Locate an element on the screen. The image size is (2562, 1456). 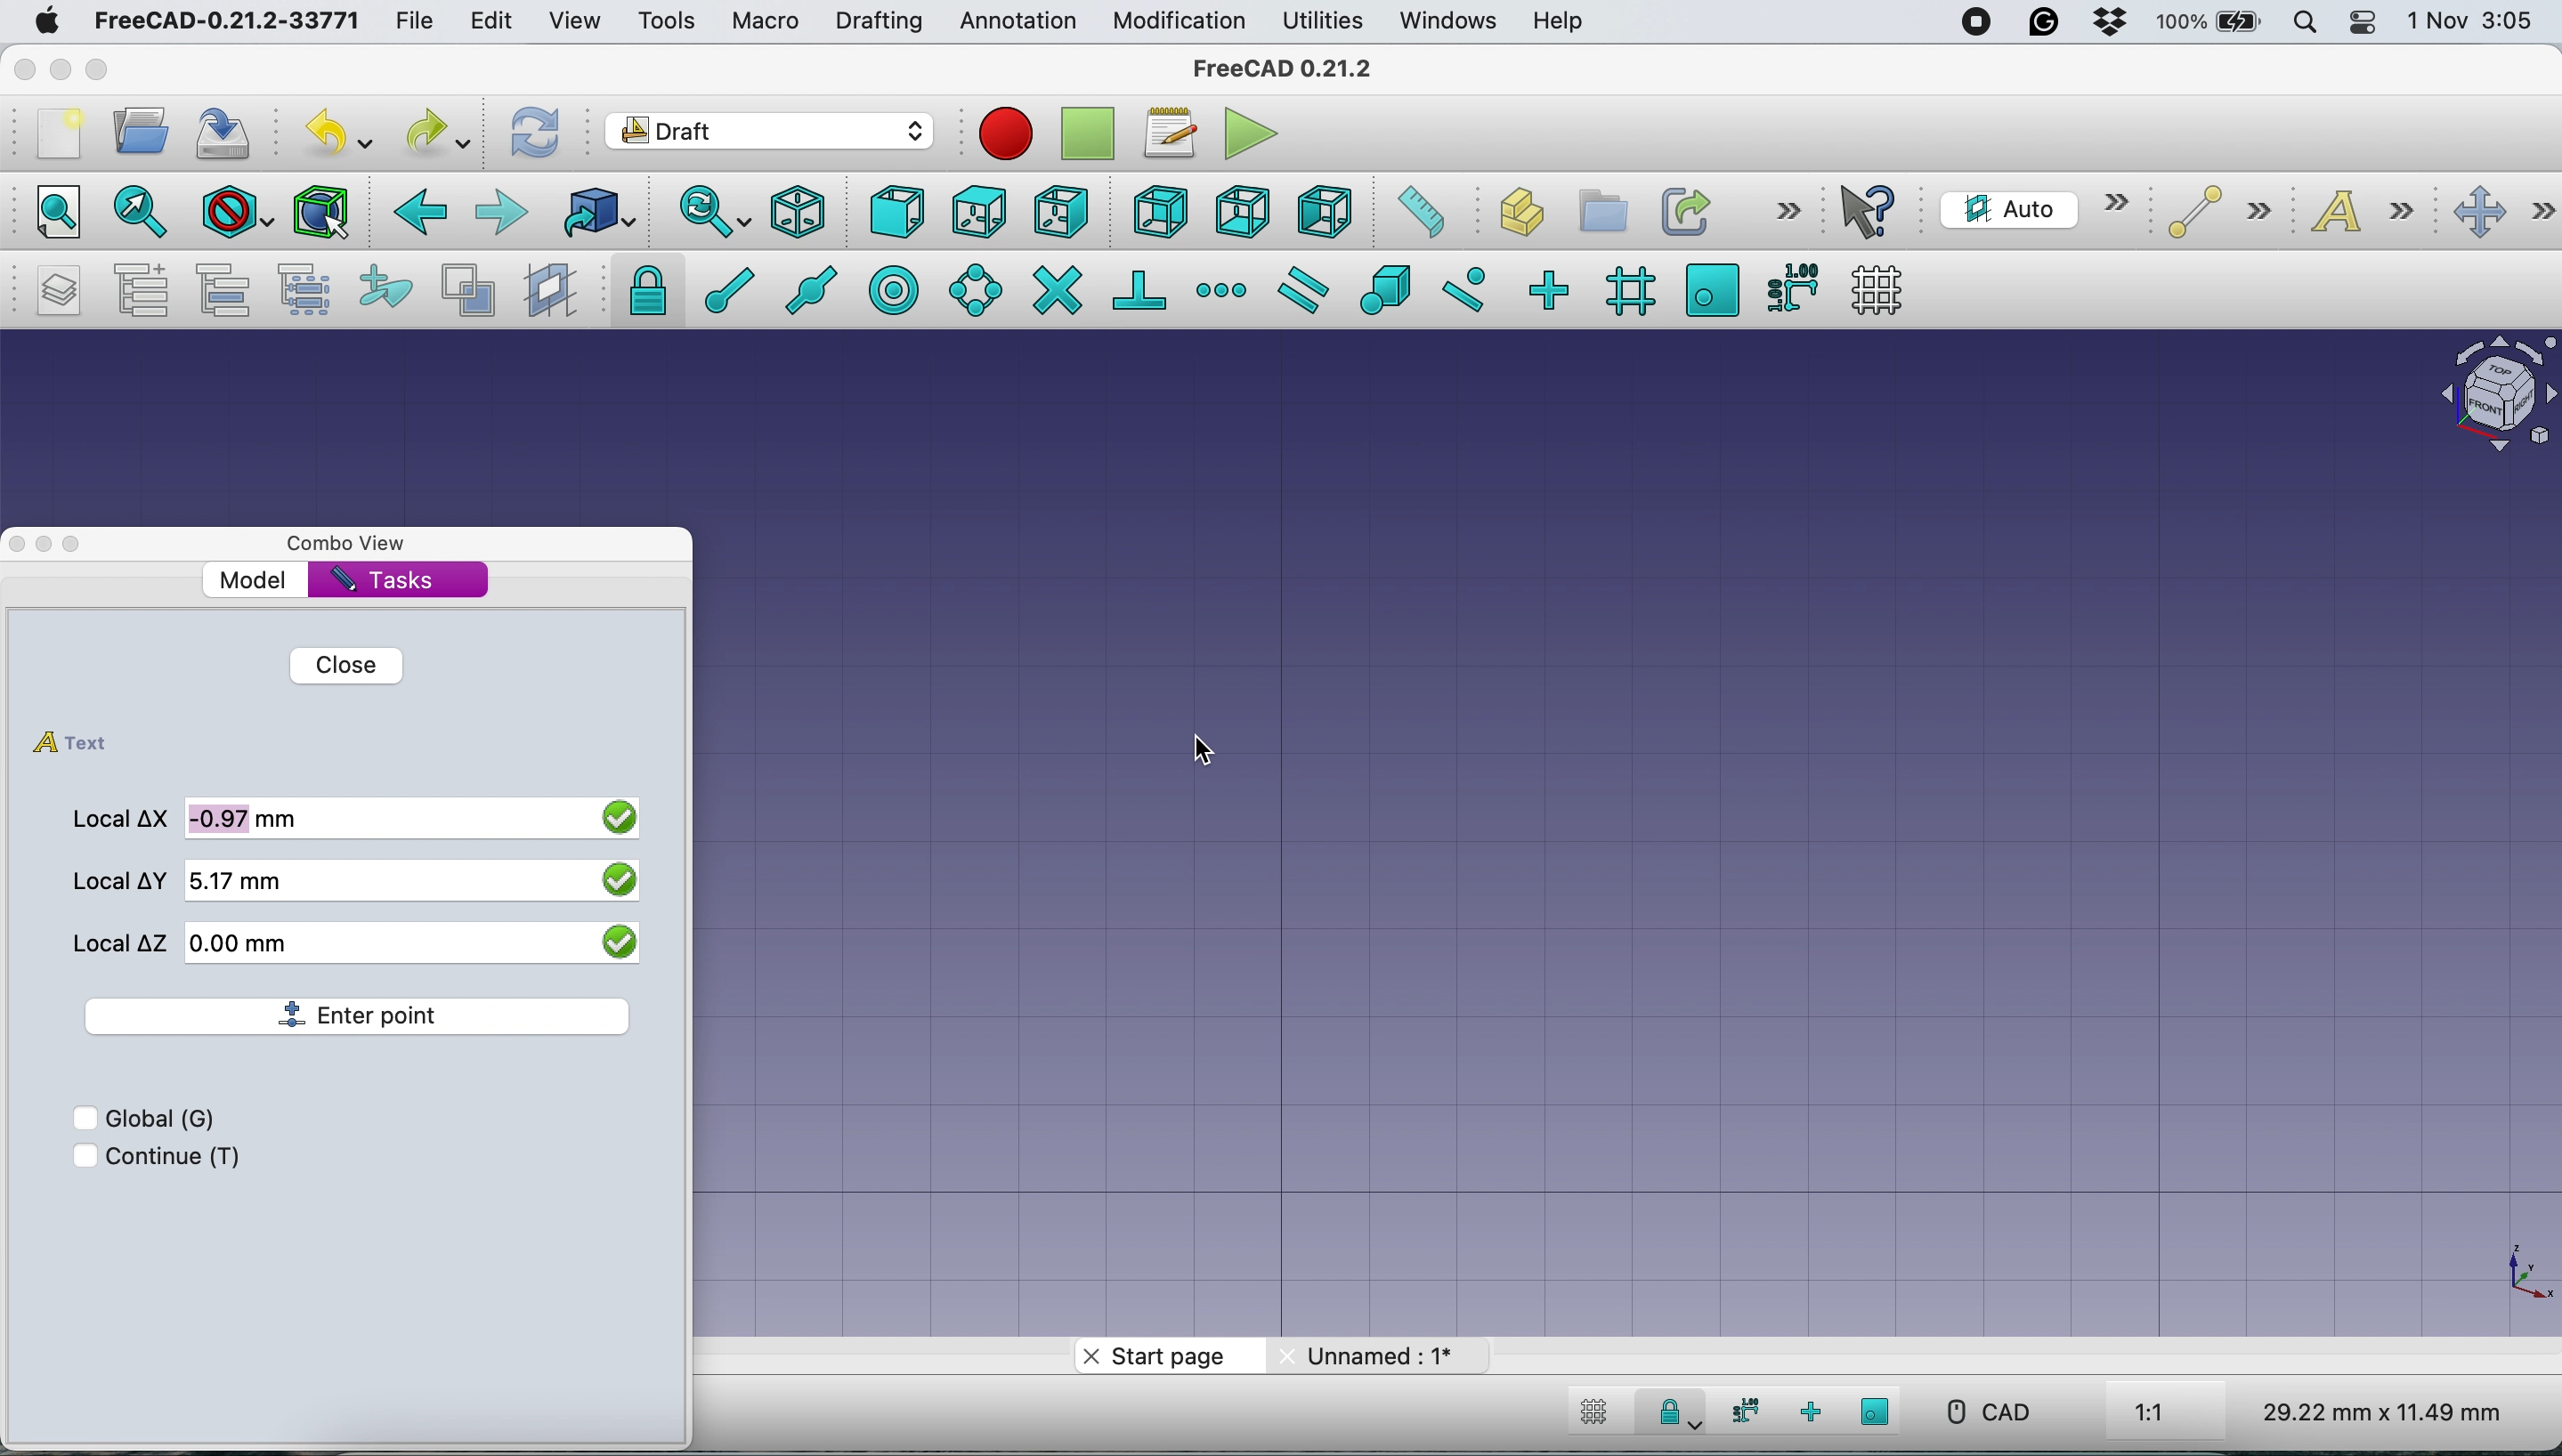
left is located at coordinates (1318, 210).